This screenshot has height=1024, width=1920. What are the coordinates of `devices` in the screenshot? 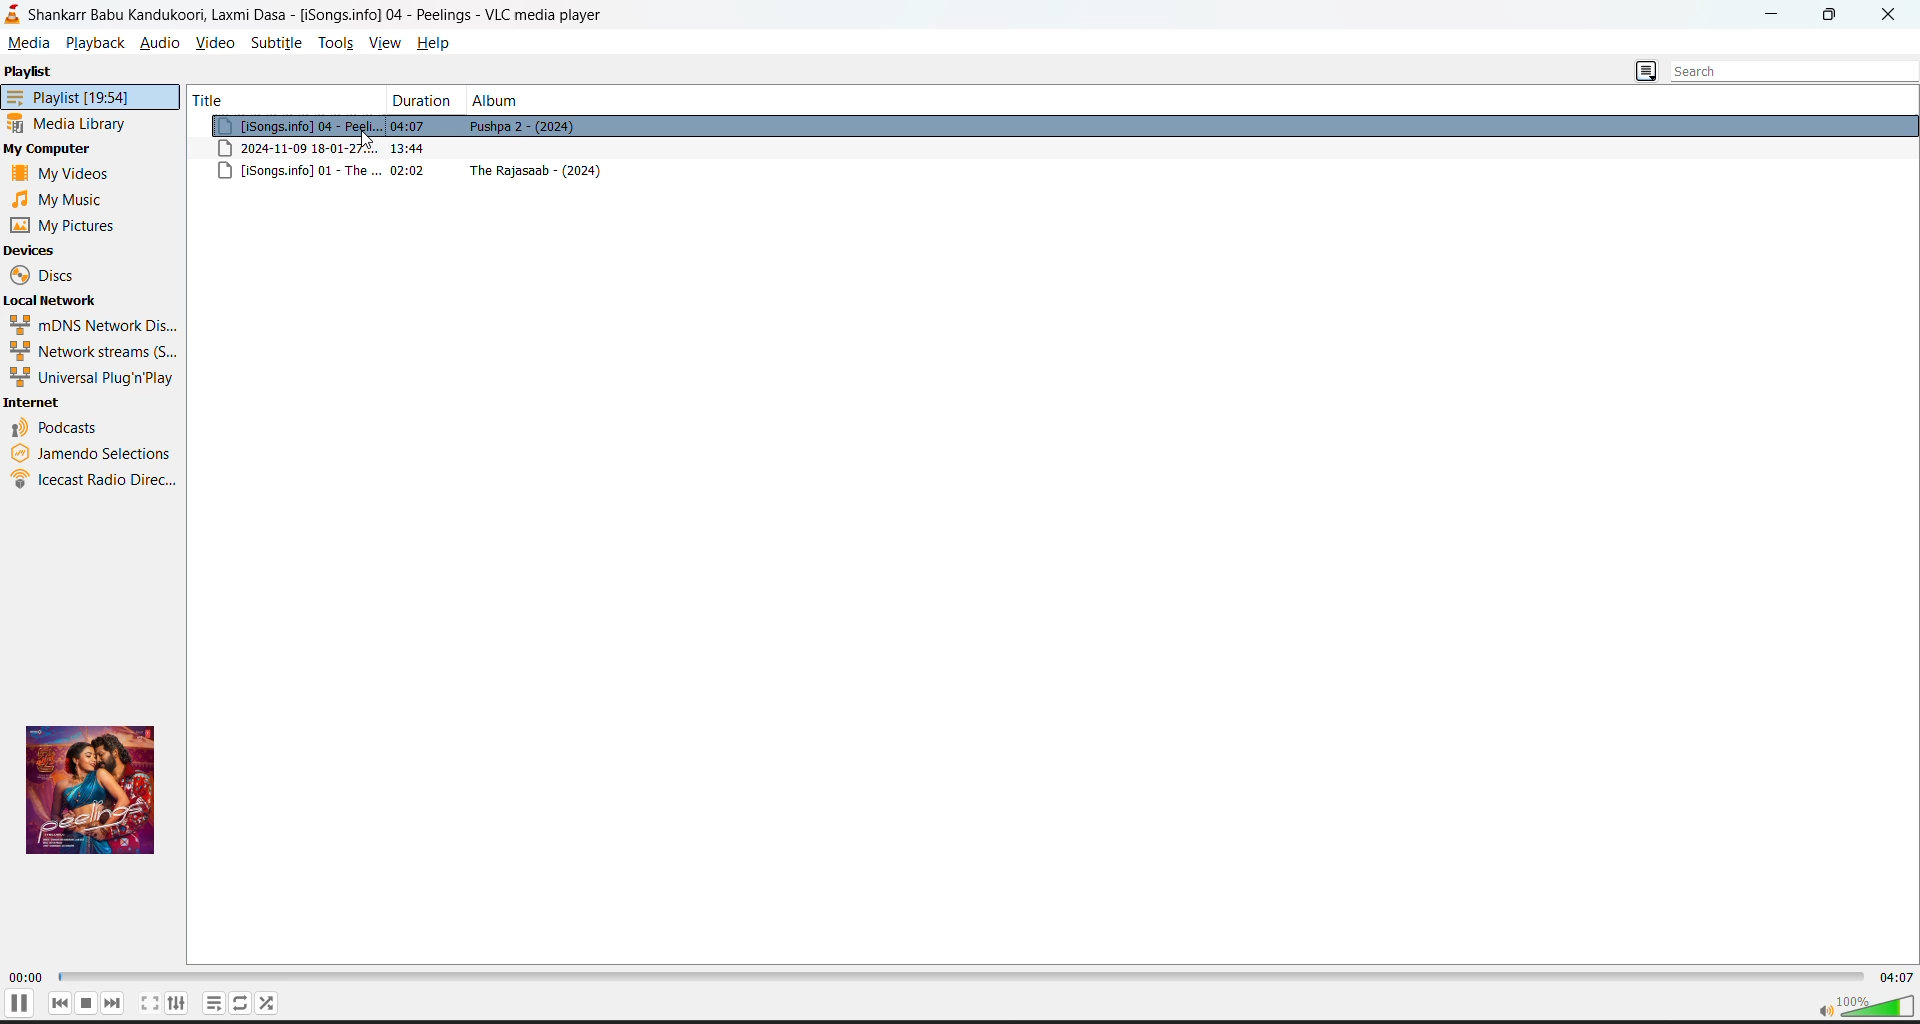 It's located at (31, 250).